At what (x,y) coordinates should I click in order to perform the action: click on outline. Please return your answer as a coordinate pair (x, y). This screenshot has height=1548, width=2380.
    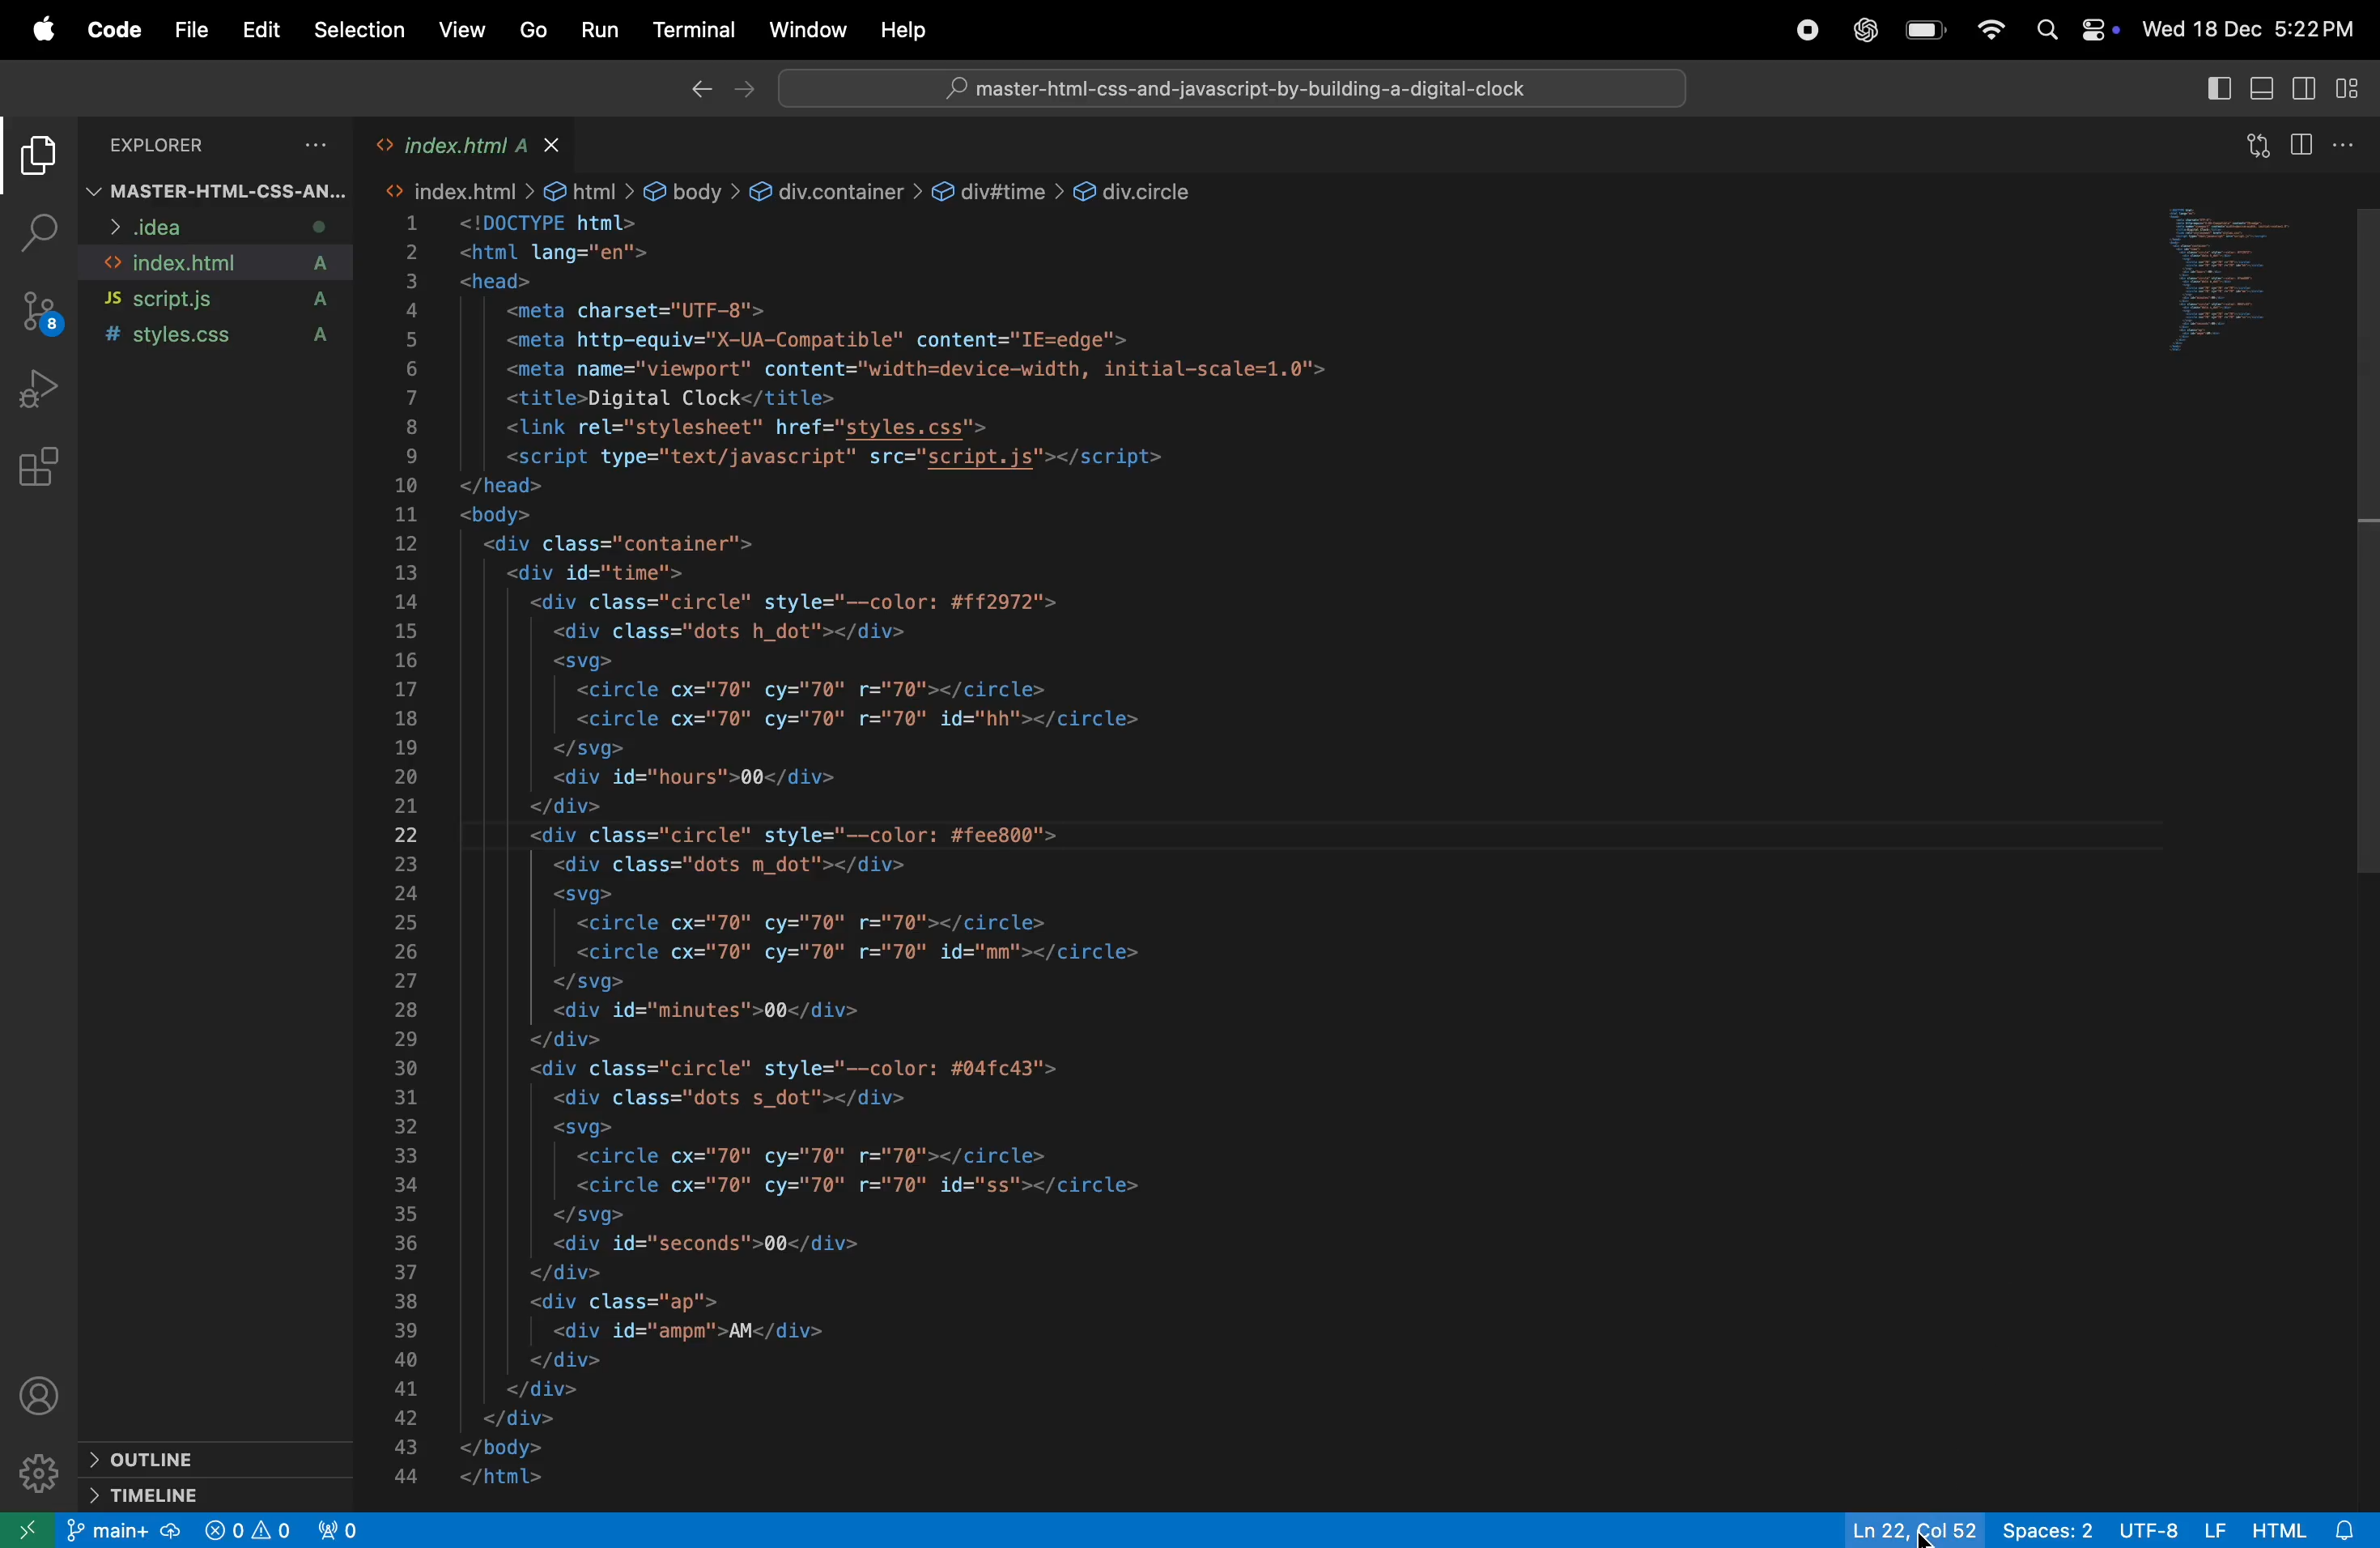
    Looking at the image, I should click on (219, 1458).